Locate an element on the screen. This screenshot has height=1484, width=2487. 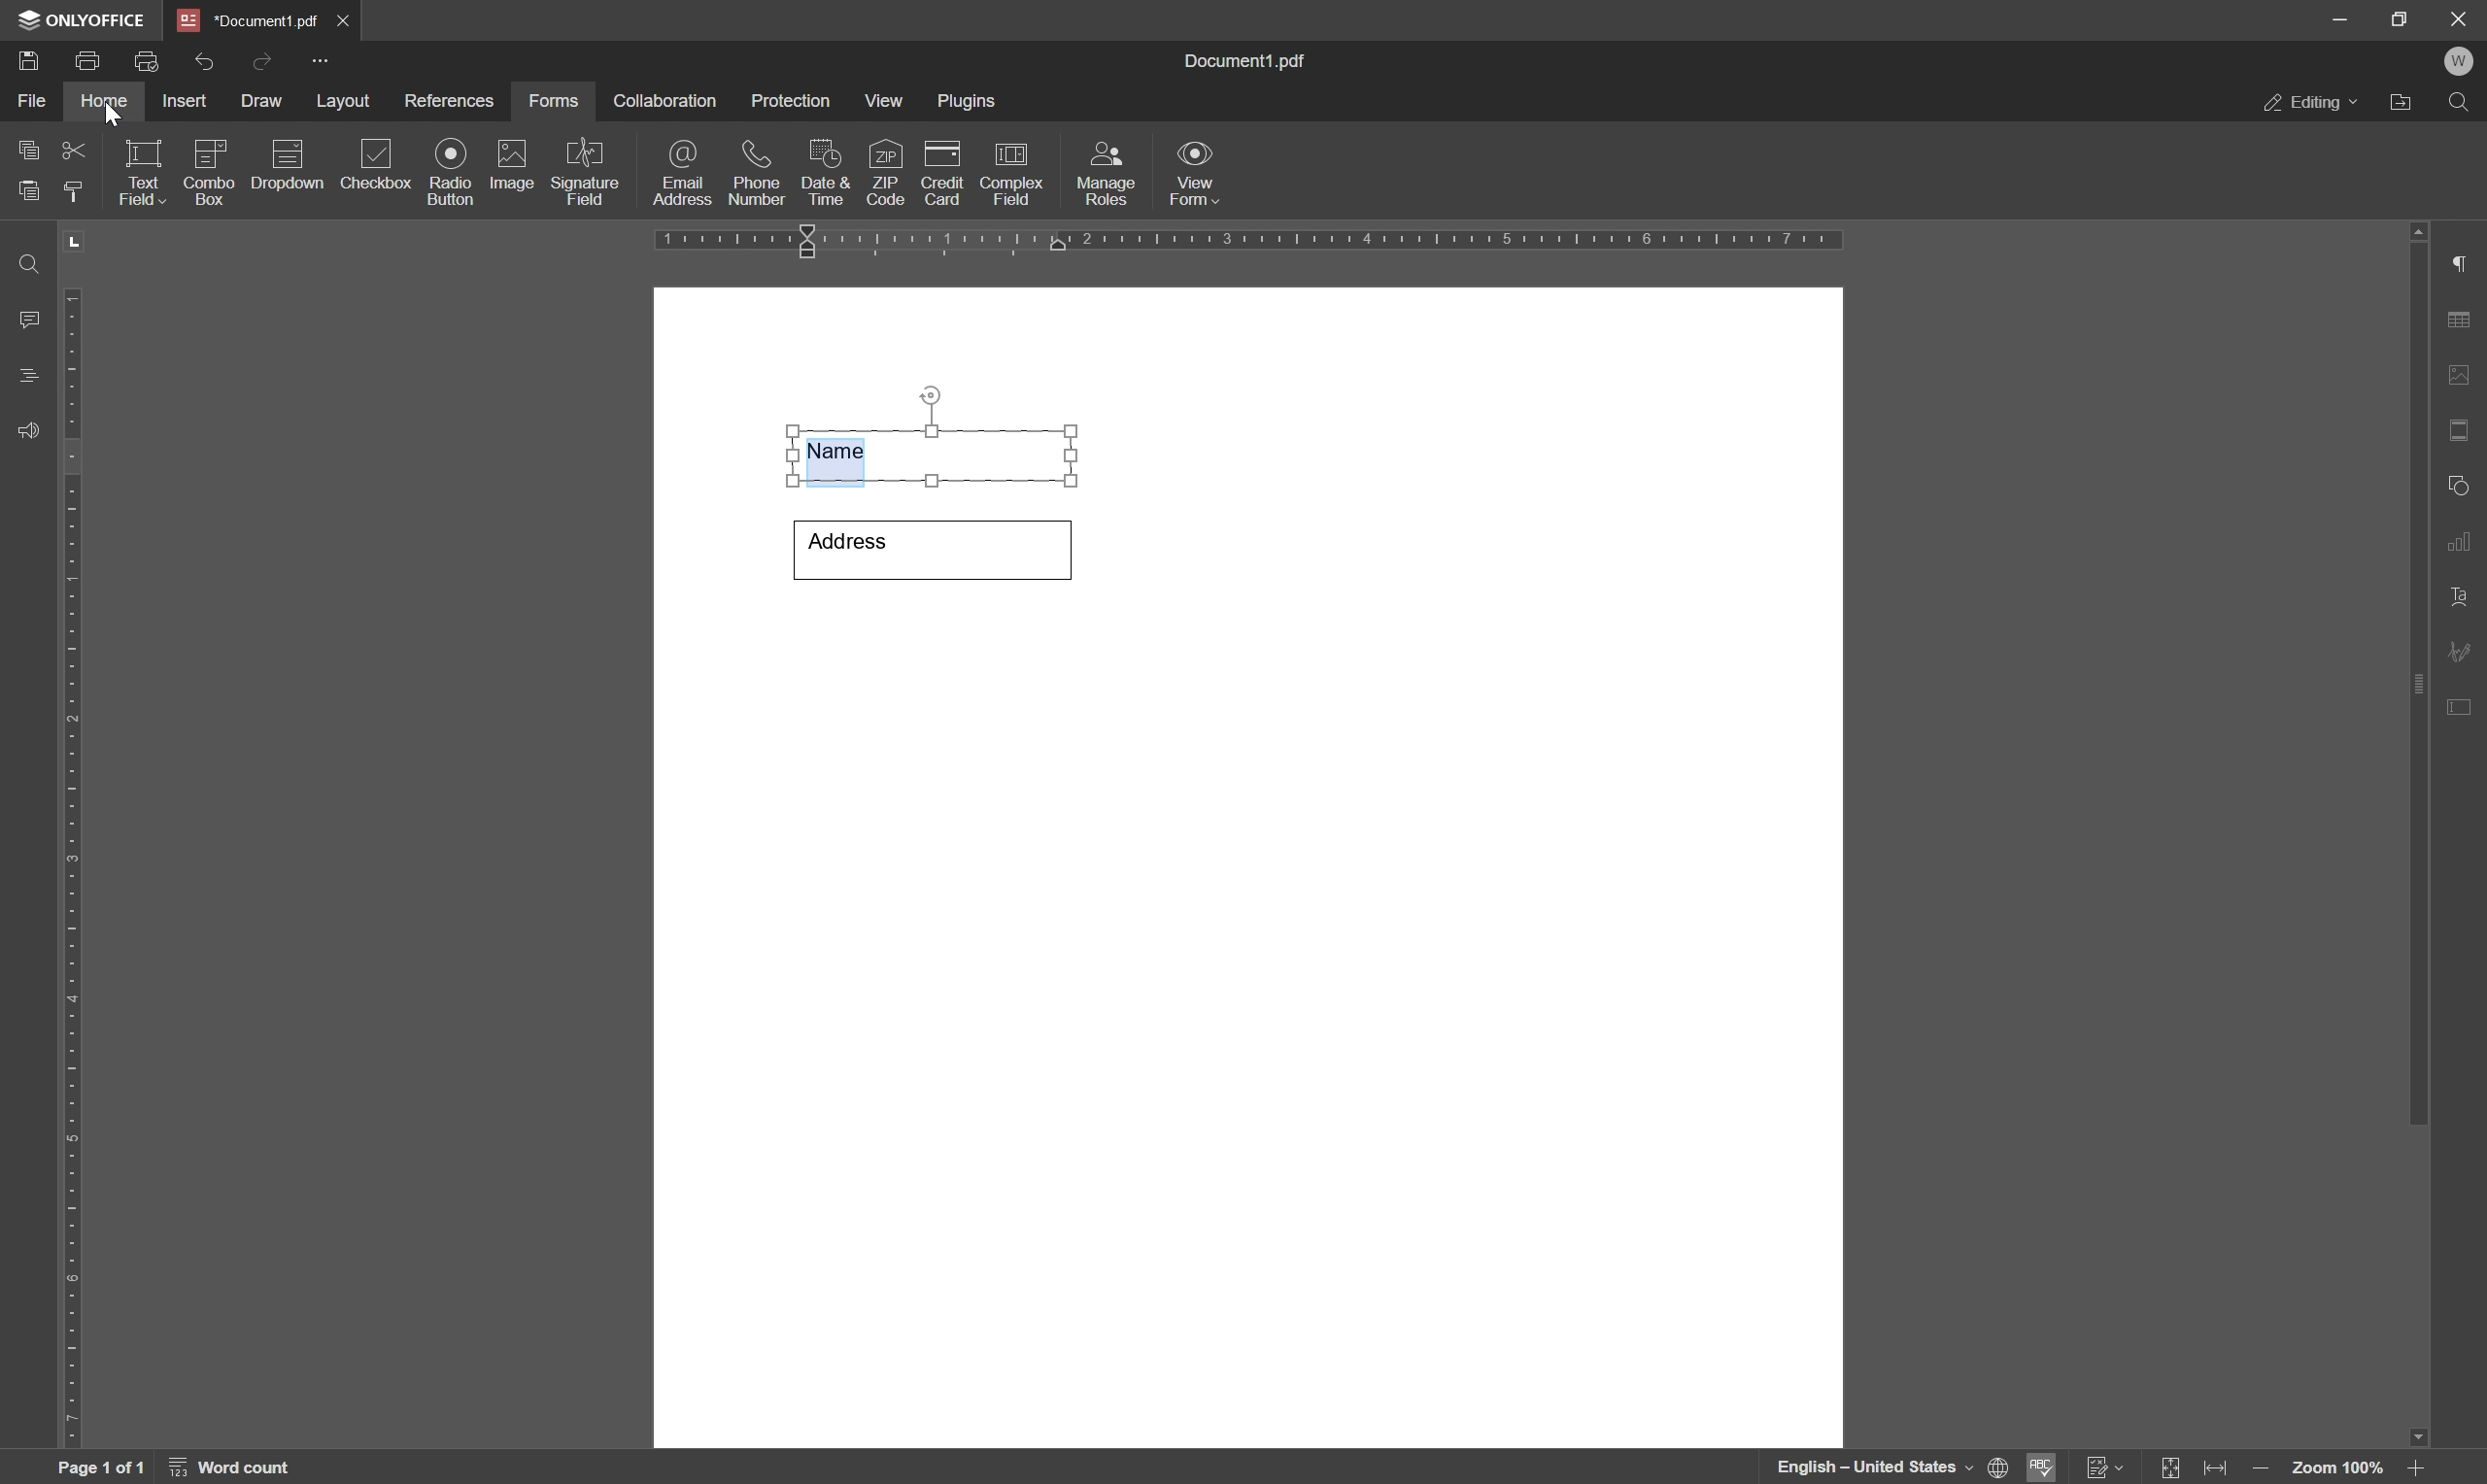
date & time is located at coordinates (824, 170).